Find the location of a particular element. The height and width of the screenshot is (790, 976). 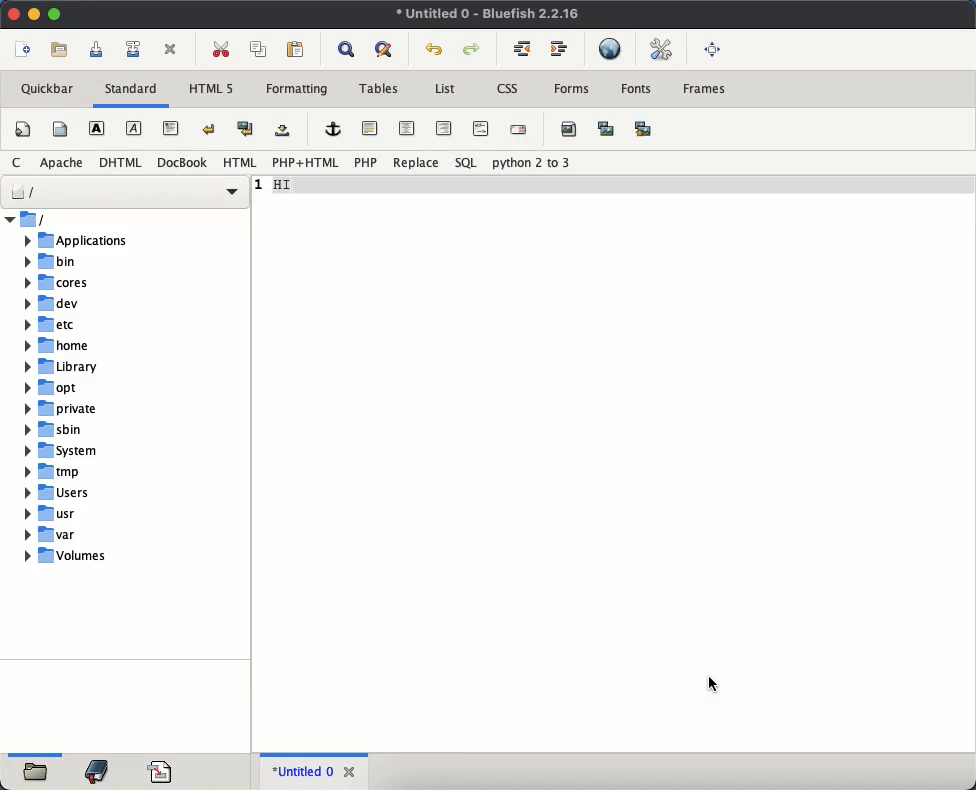

open file is located at coordinates (60, 50).